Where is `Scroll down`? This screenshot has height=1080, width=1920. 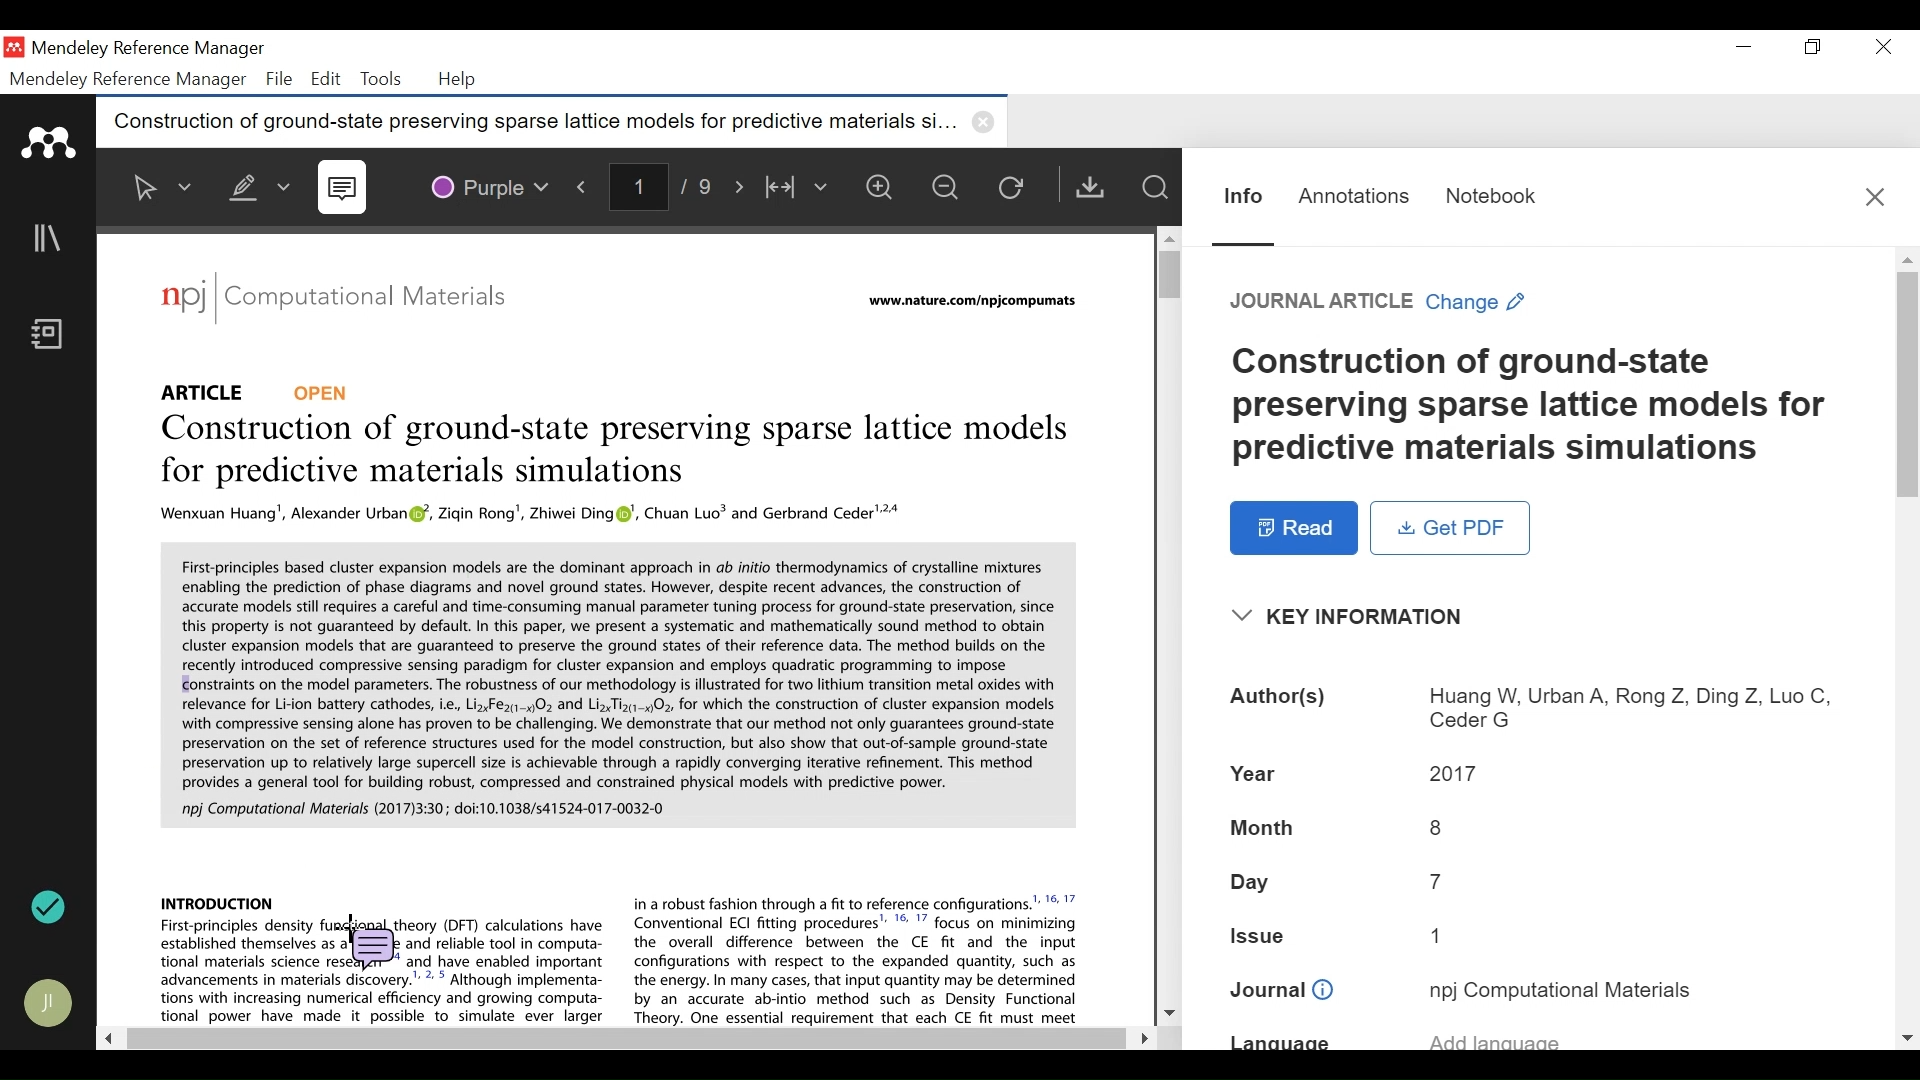 Scroll down is located at coordinates (1169, 1014).